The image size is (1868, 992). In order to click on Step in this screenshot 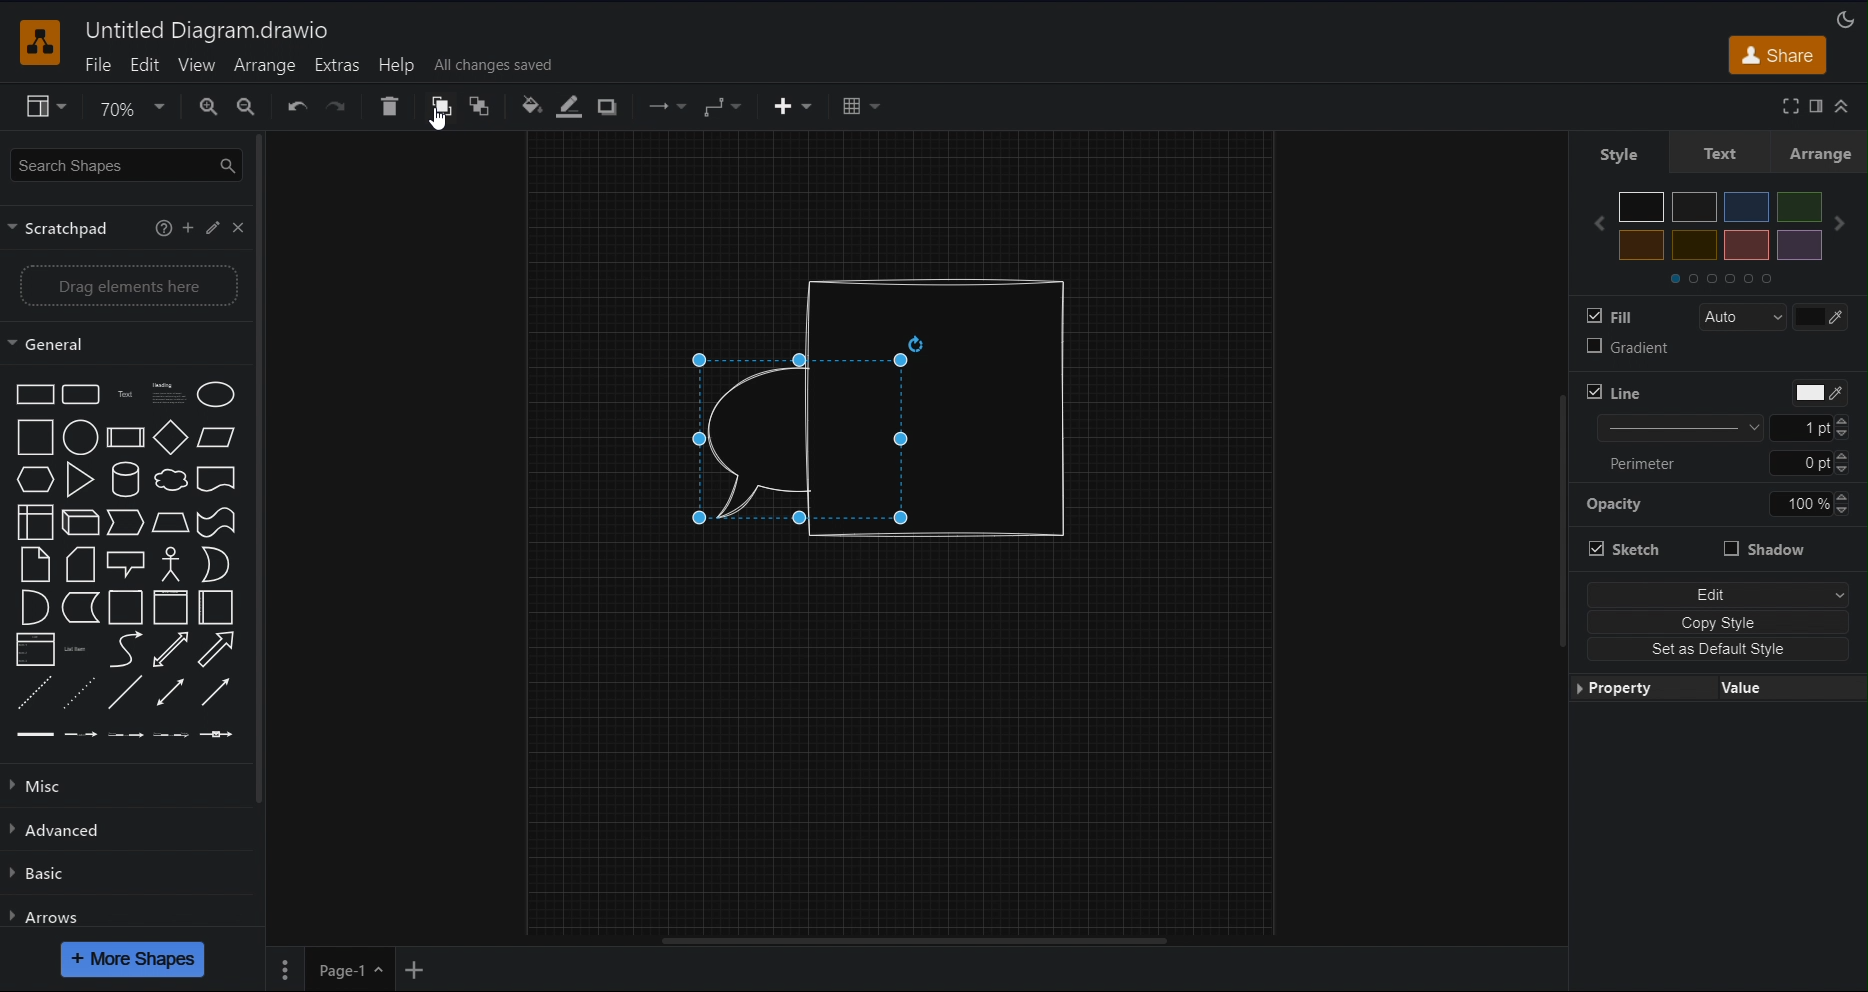, I will do `click(125, 522)`.